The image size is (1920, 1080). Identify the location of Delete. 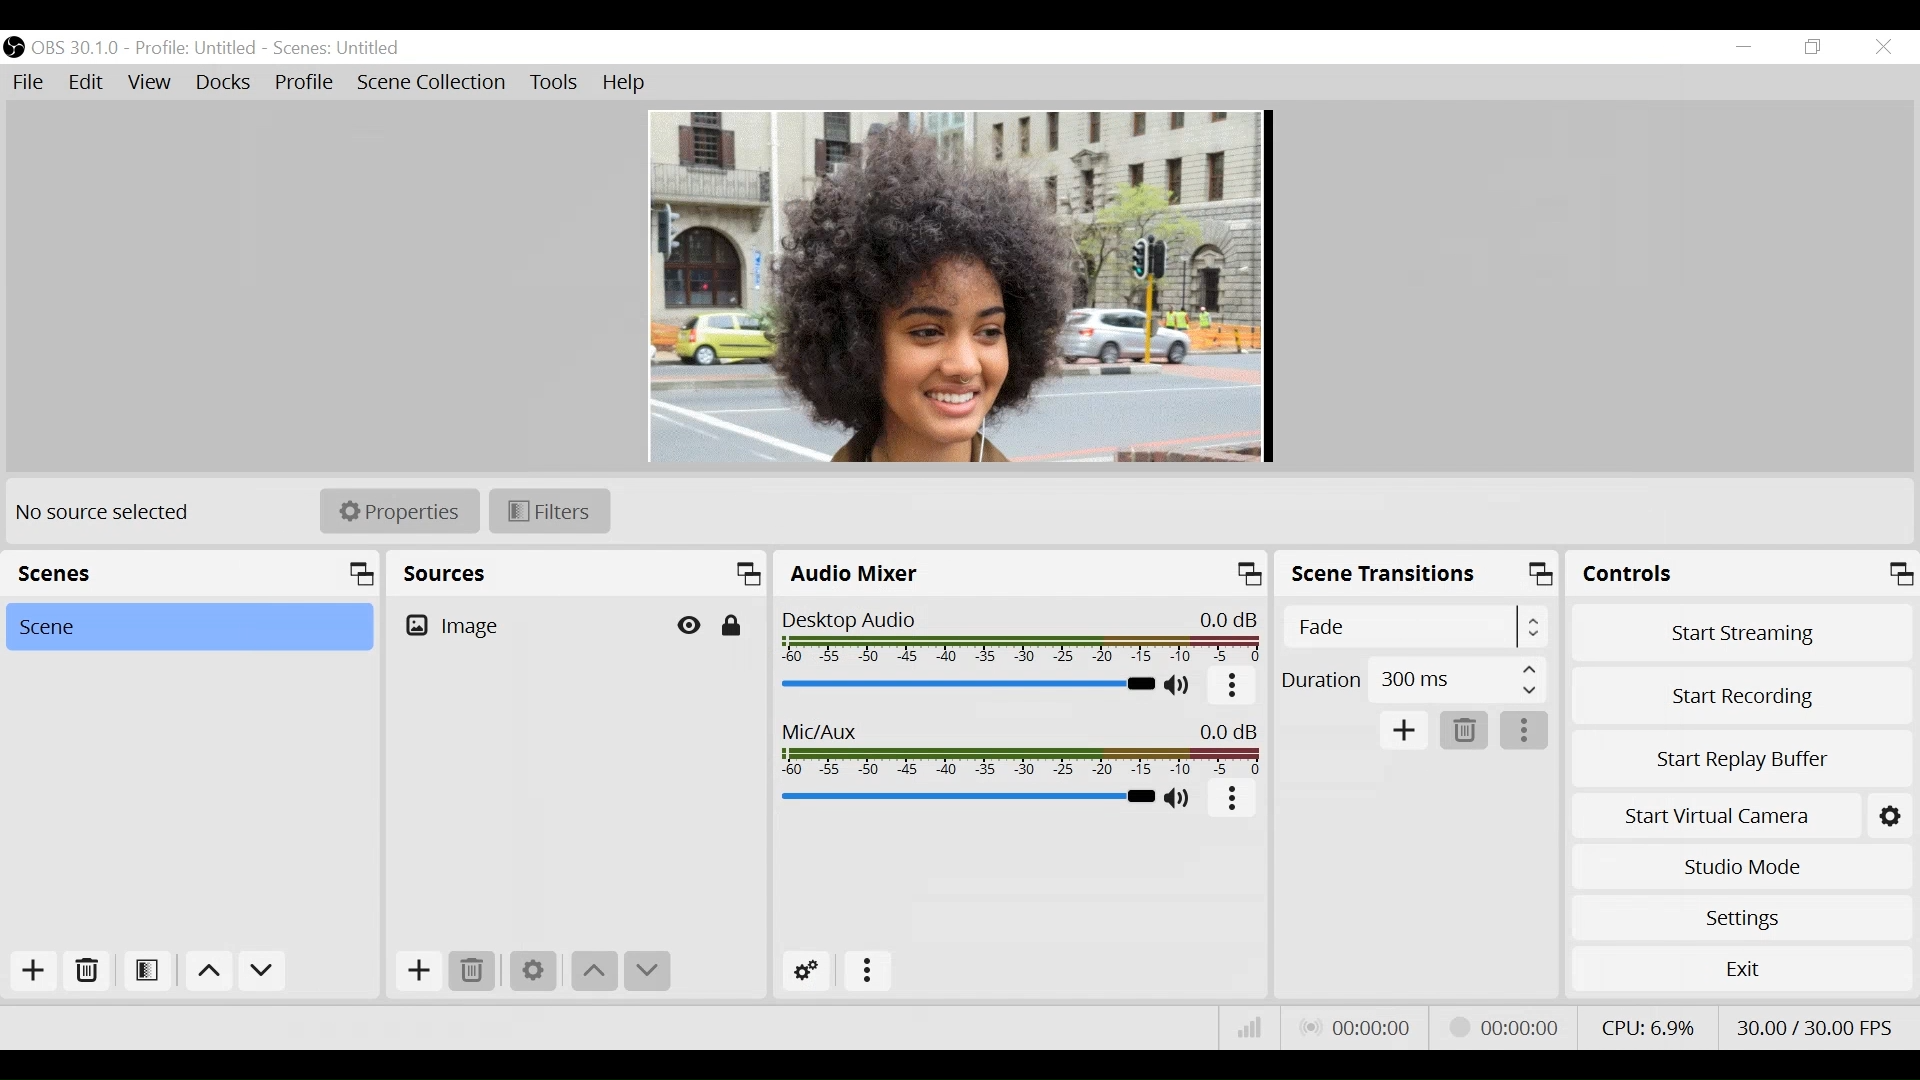
(473, 974).